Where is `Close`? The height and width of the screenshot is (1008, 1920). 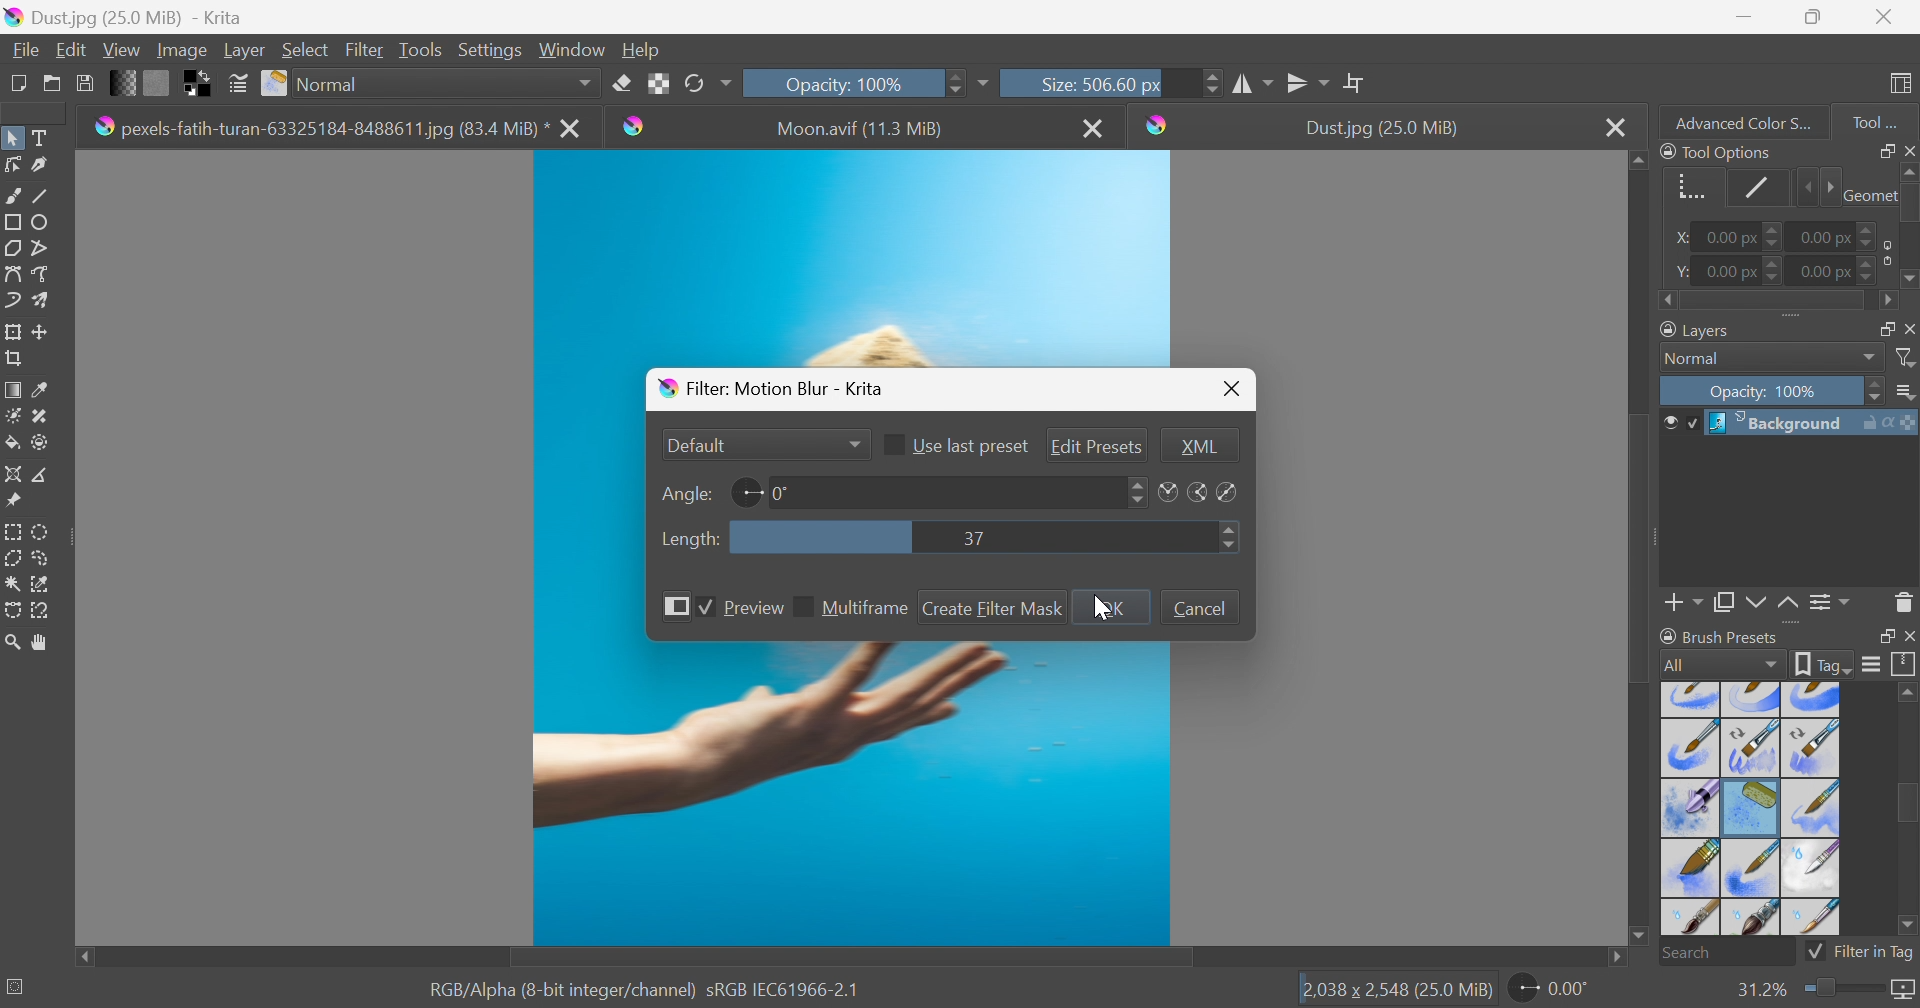
Close is located at coordinates (1884, 17).